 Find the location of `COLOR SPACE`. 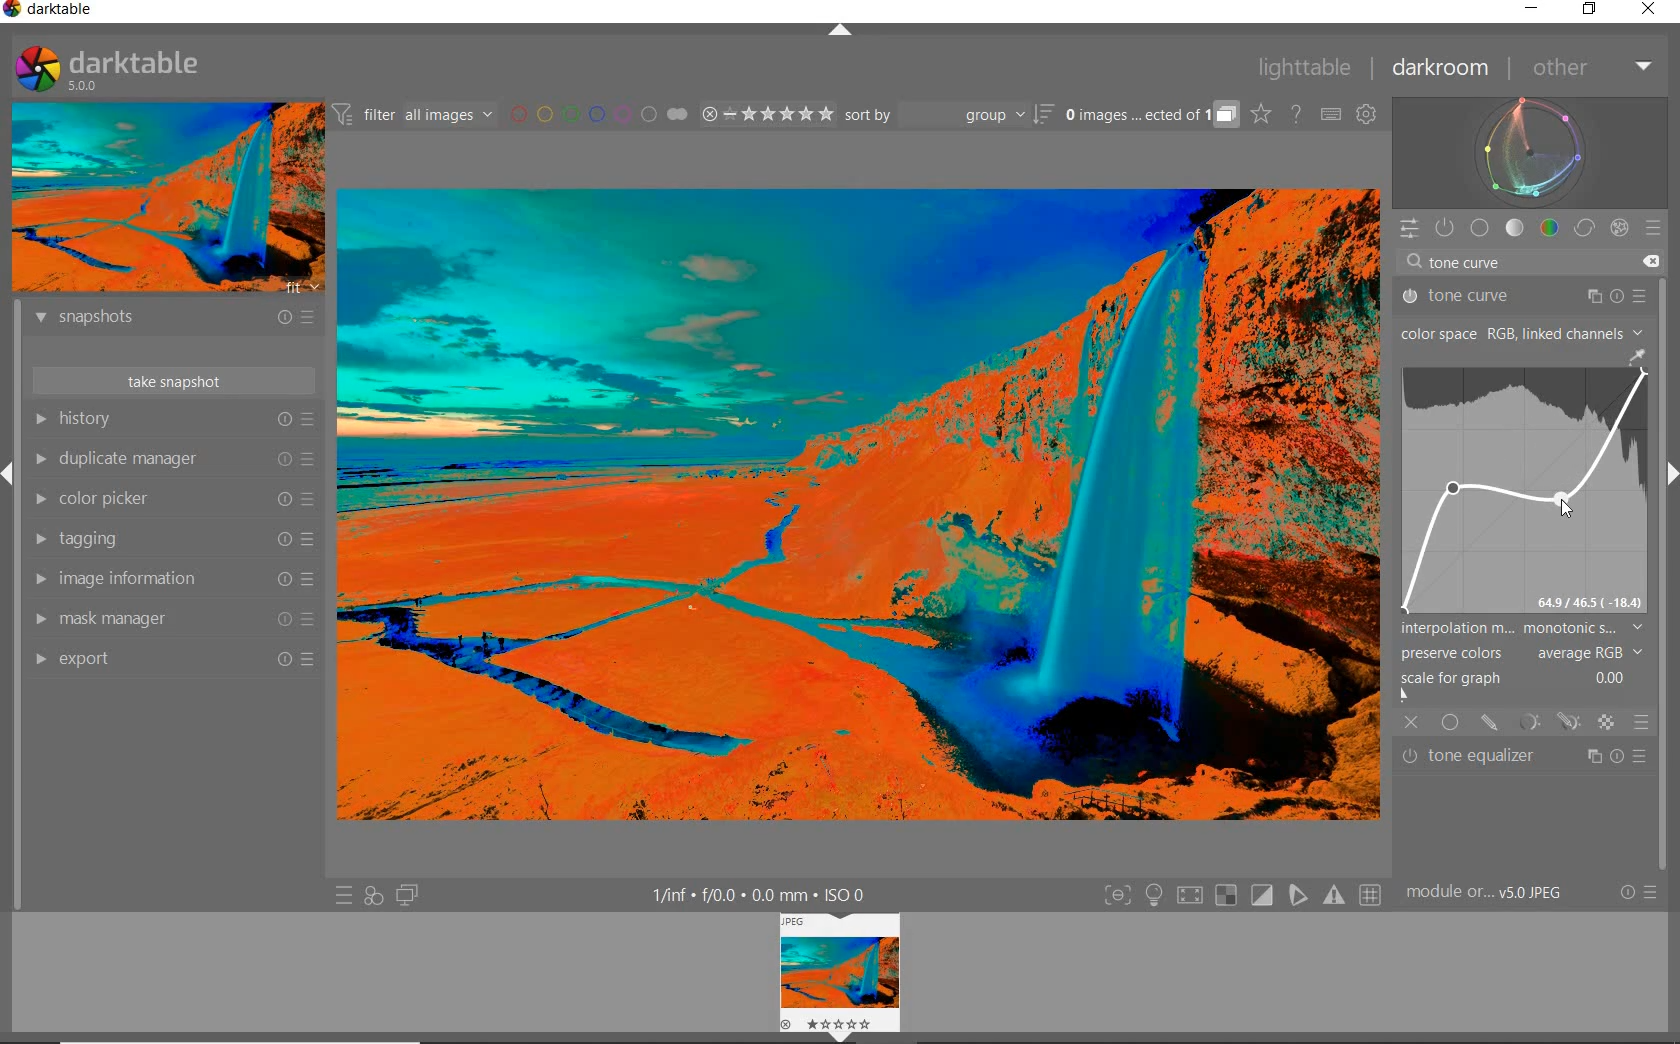

COLOR SPACE is located at coordinates (1523, 332).